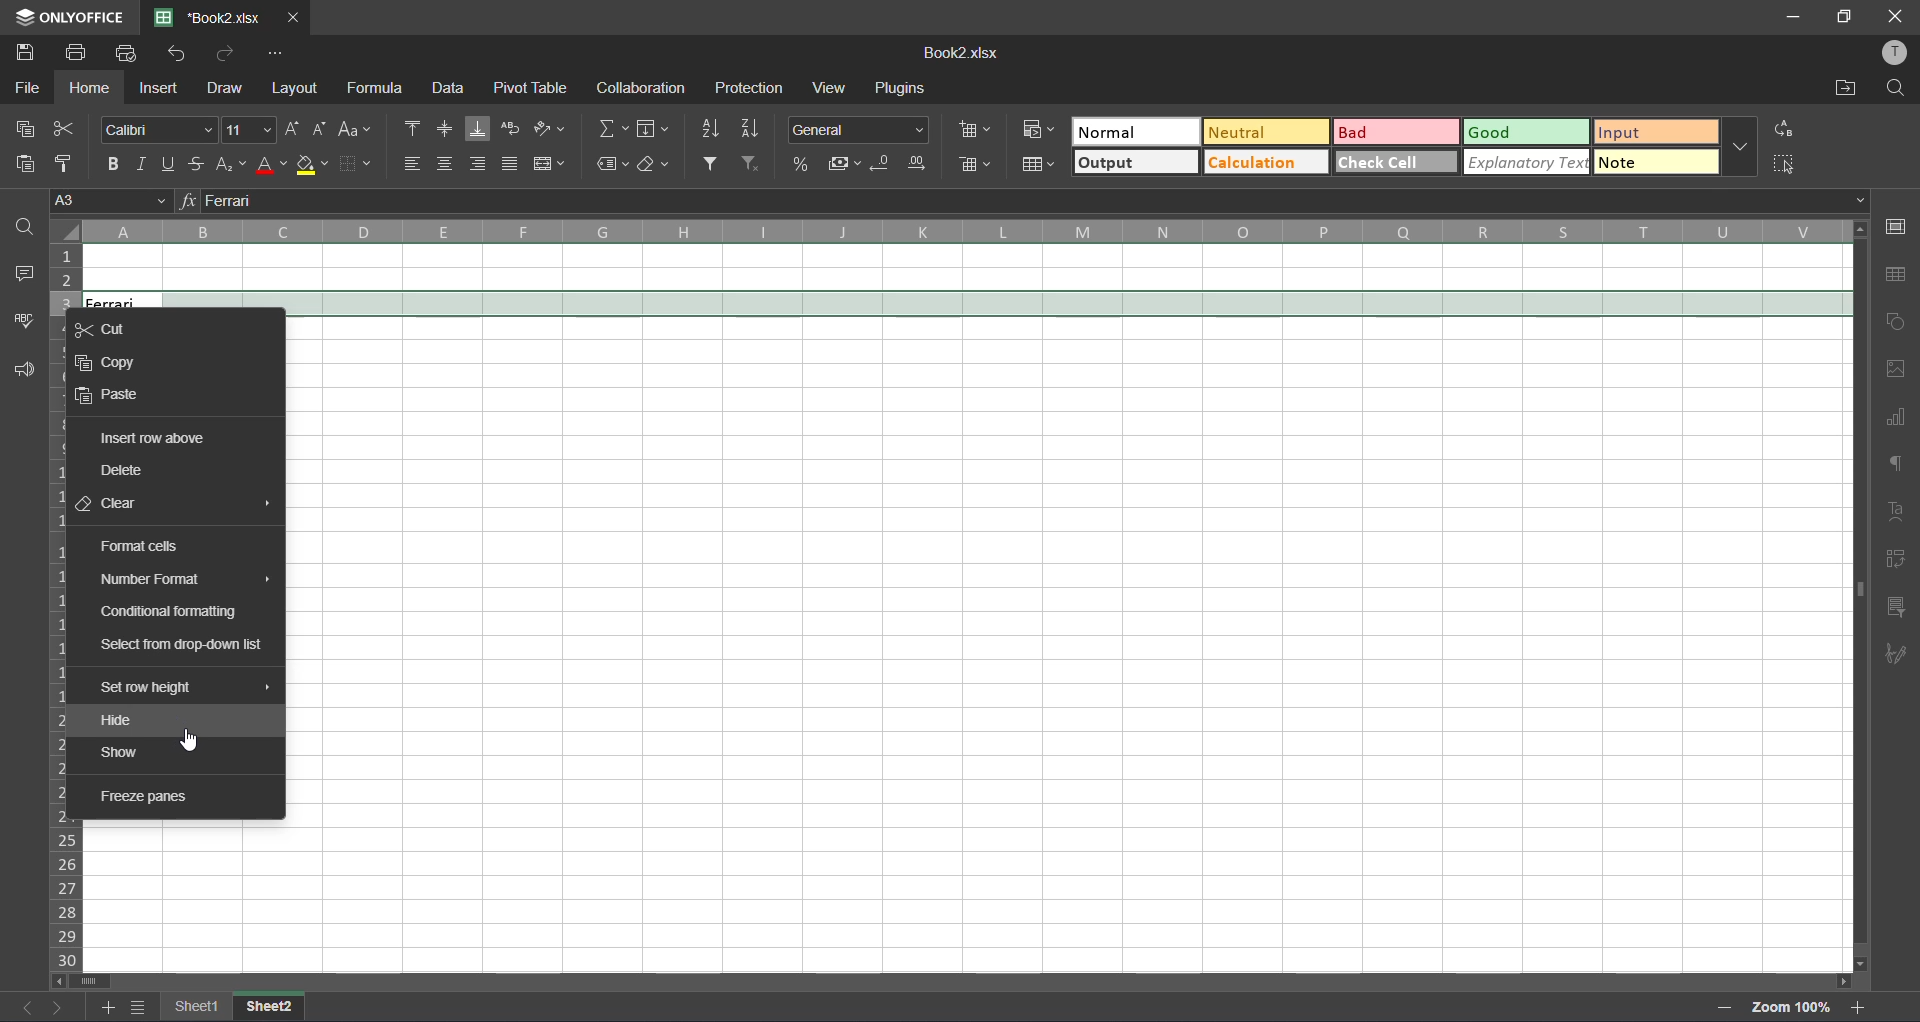 The width and height of the screenshot is (1920, 1022). What do you see at coordinates (638, 89) in the screenshot?
I see `collaboration` at bounding box center [638, 89].